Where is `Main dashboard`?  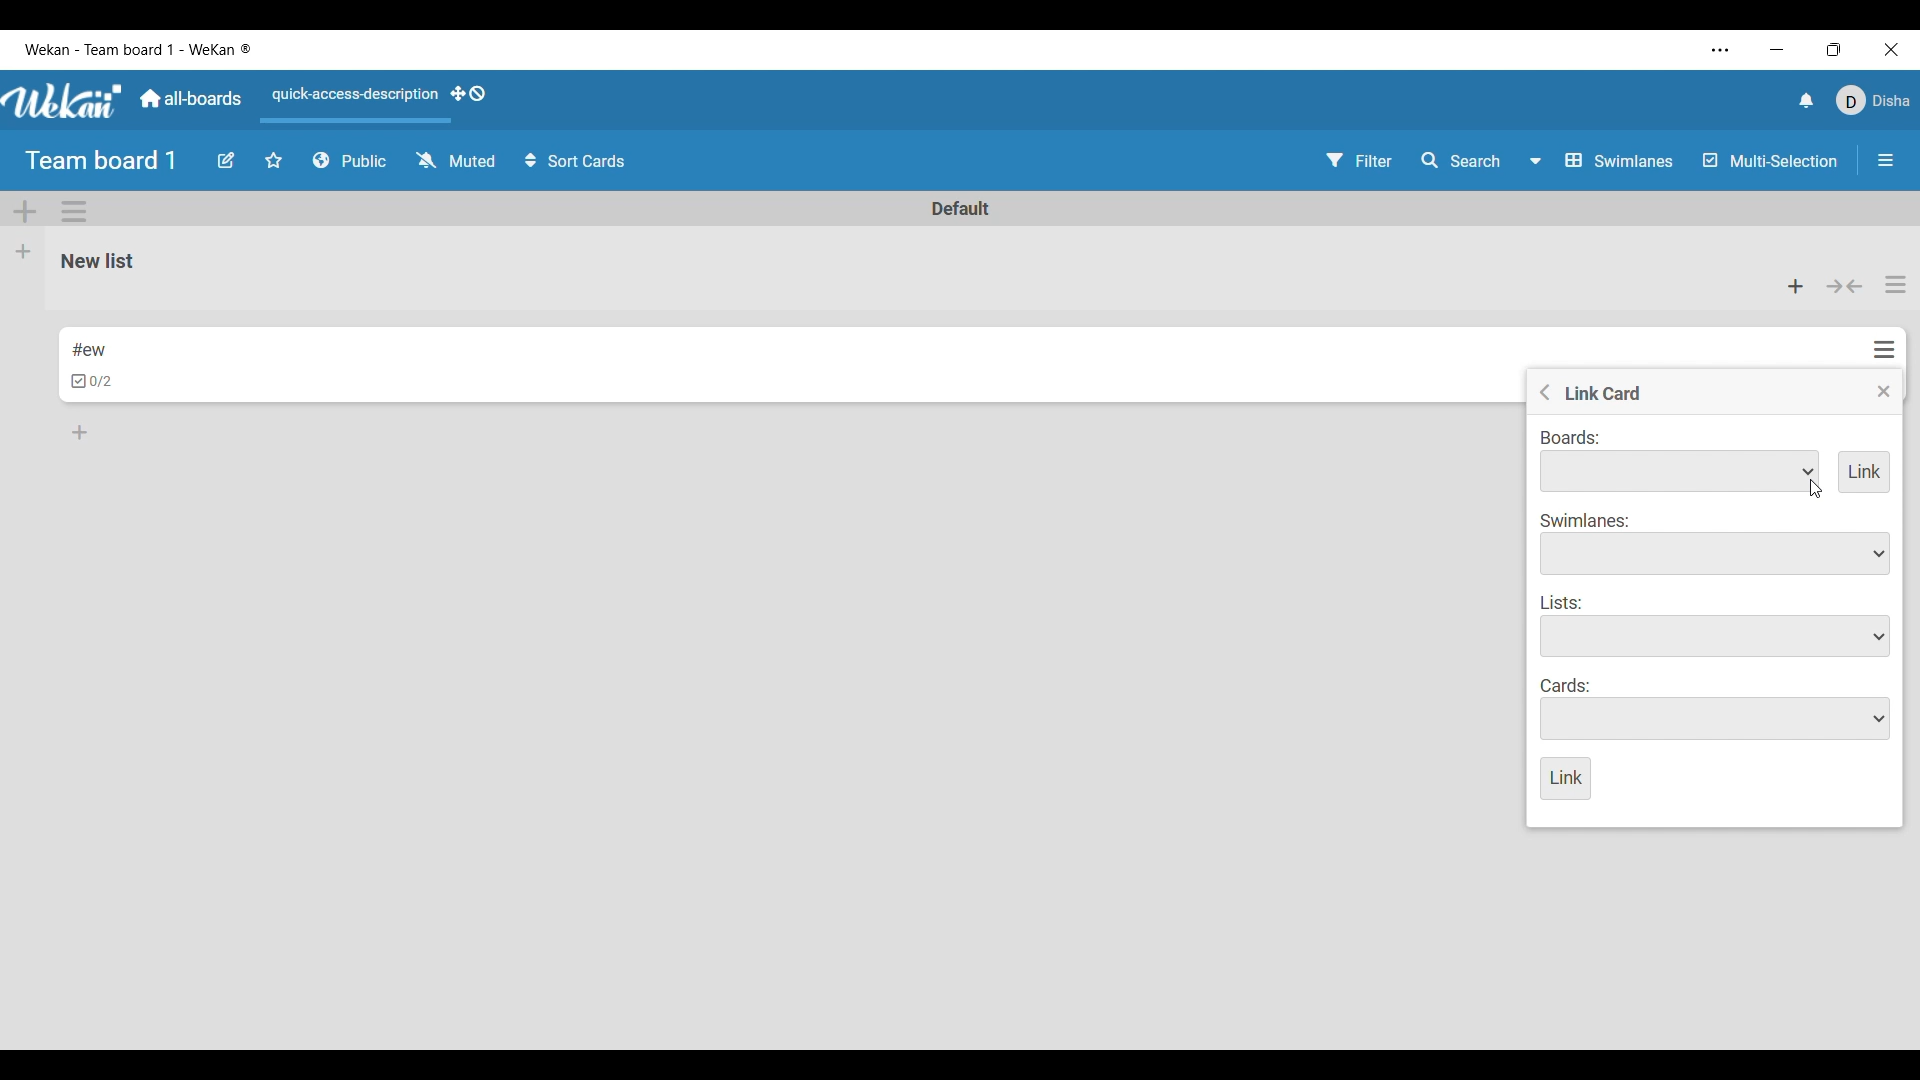 Main dashboard is located at coordinates (191, 99).